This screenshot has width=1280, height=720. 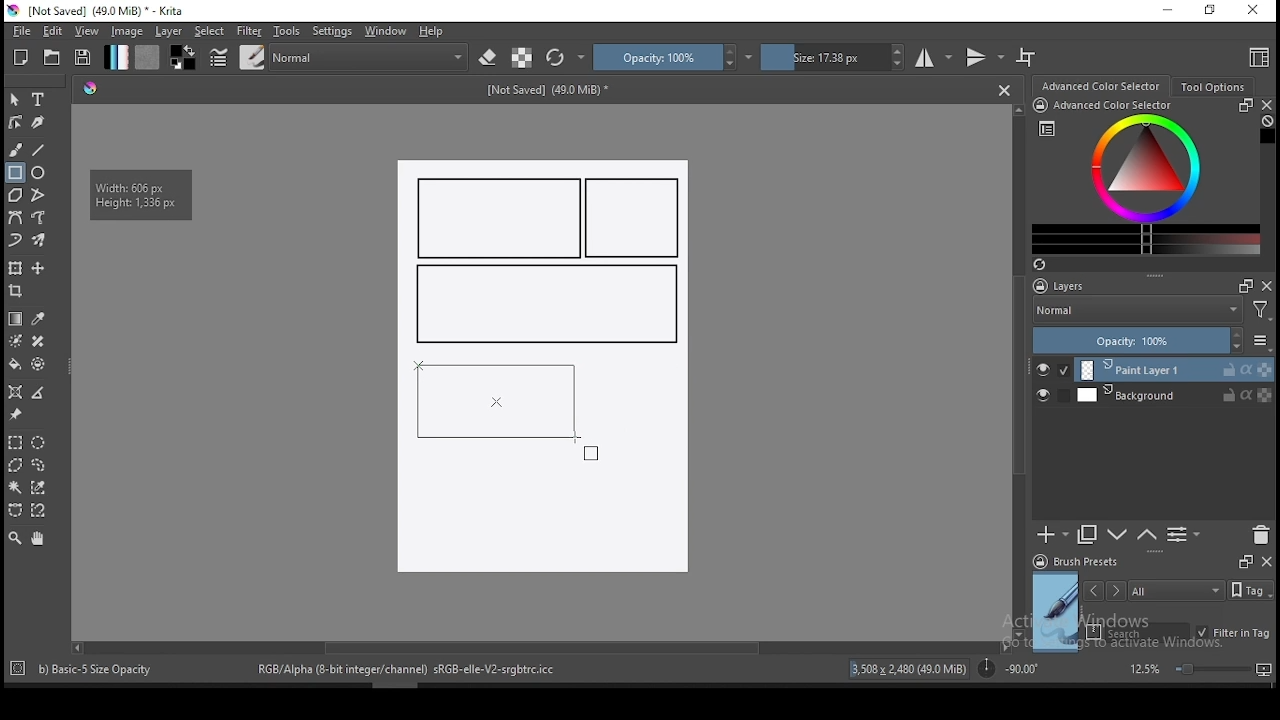 What do you see at coordinates (1245, 561) in the screenshot?
I see `Frames` at bounding box center [1245, 561].